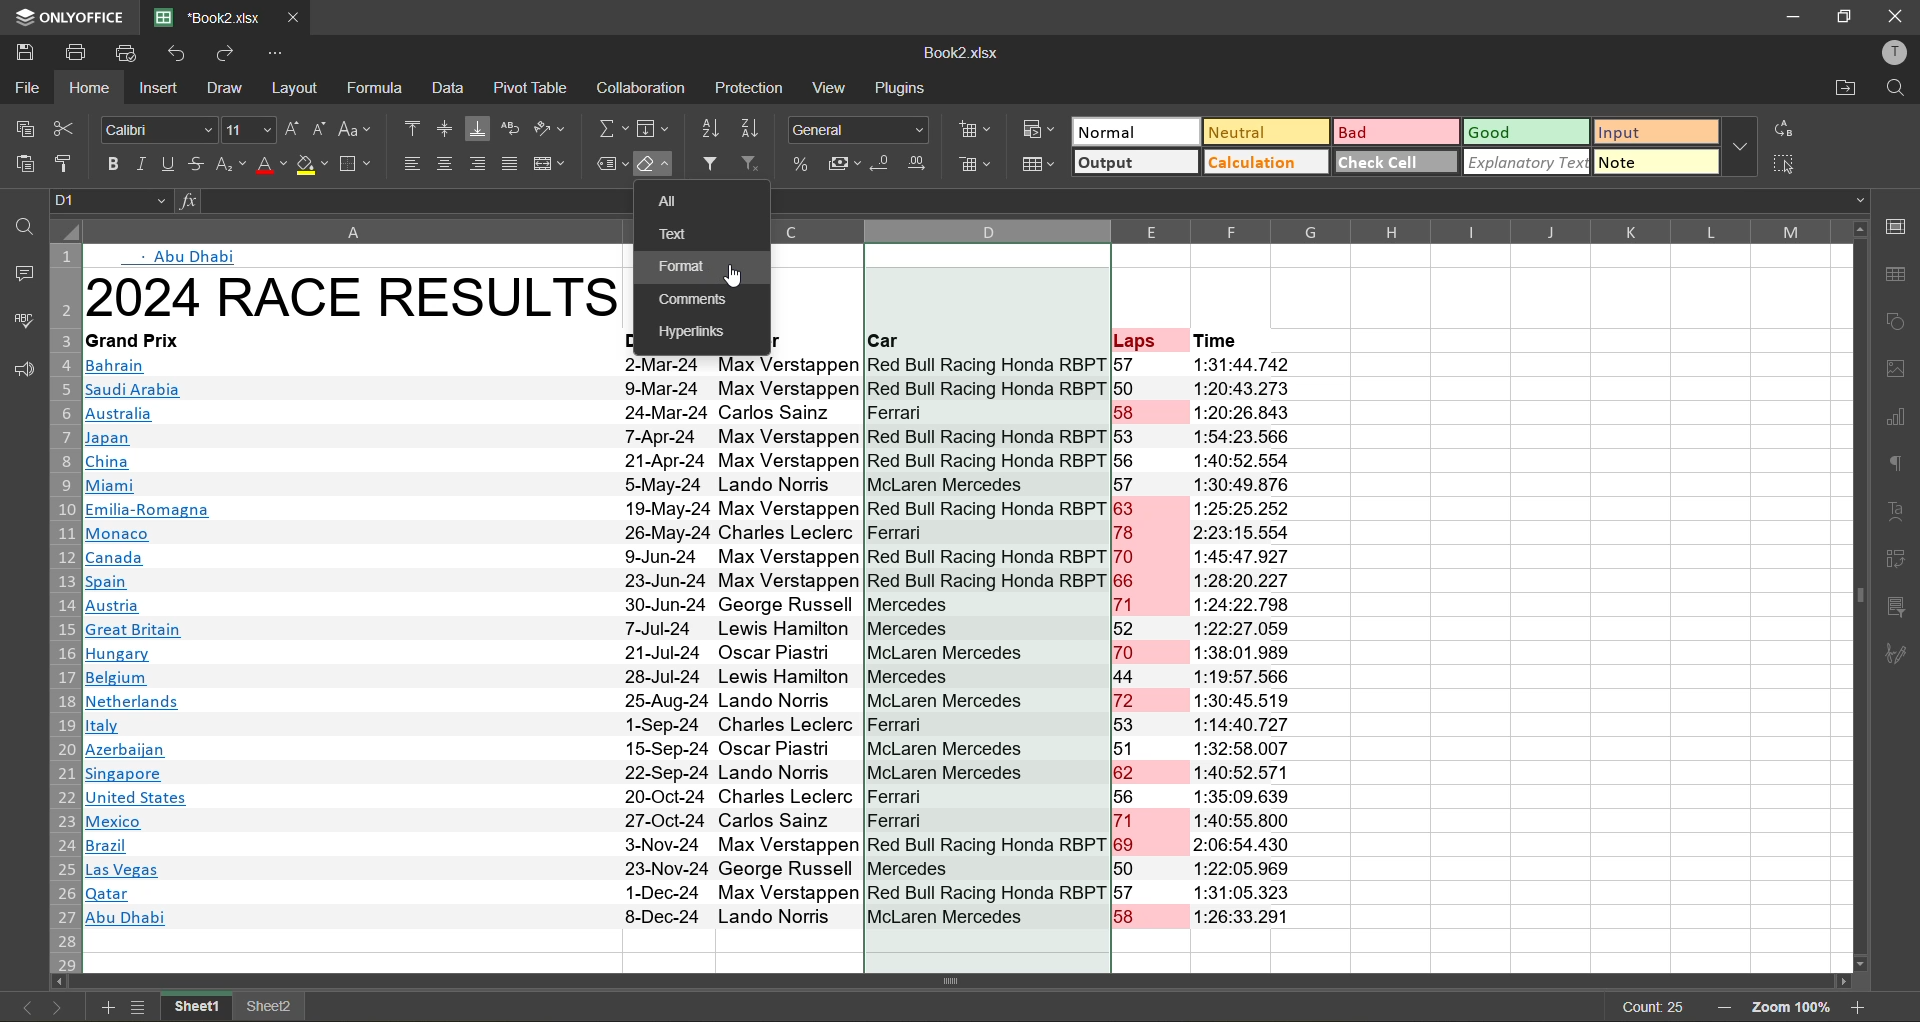 The width and height of the screenshot is (1920, 1022). I want to click on borders, so click(359, 164).